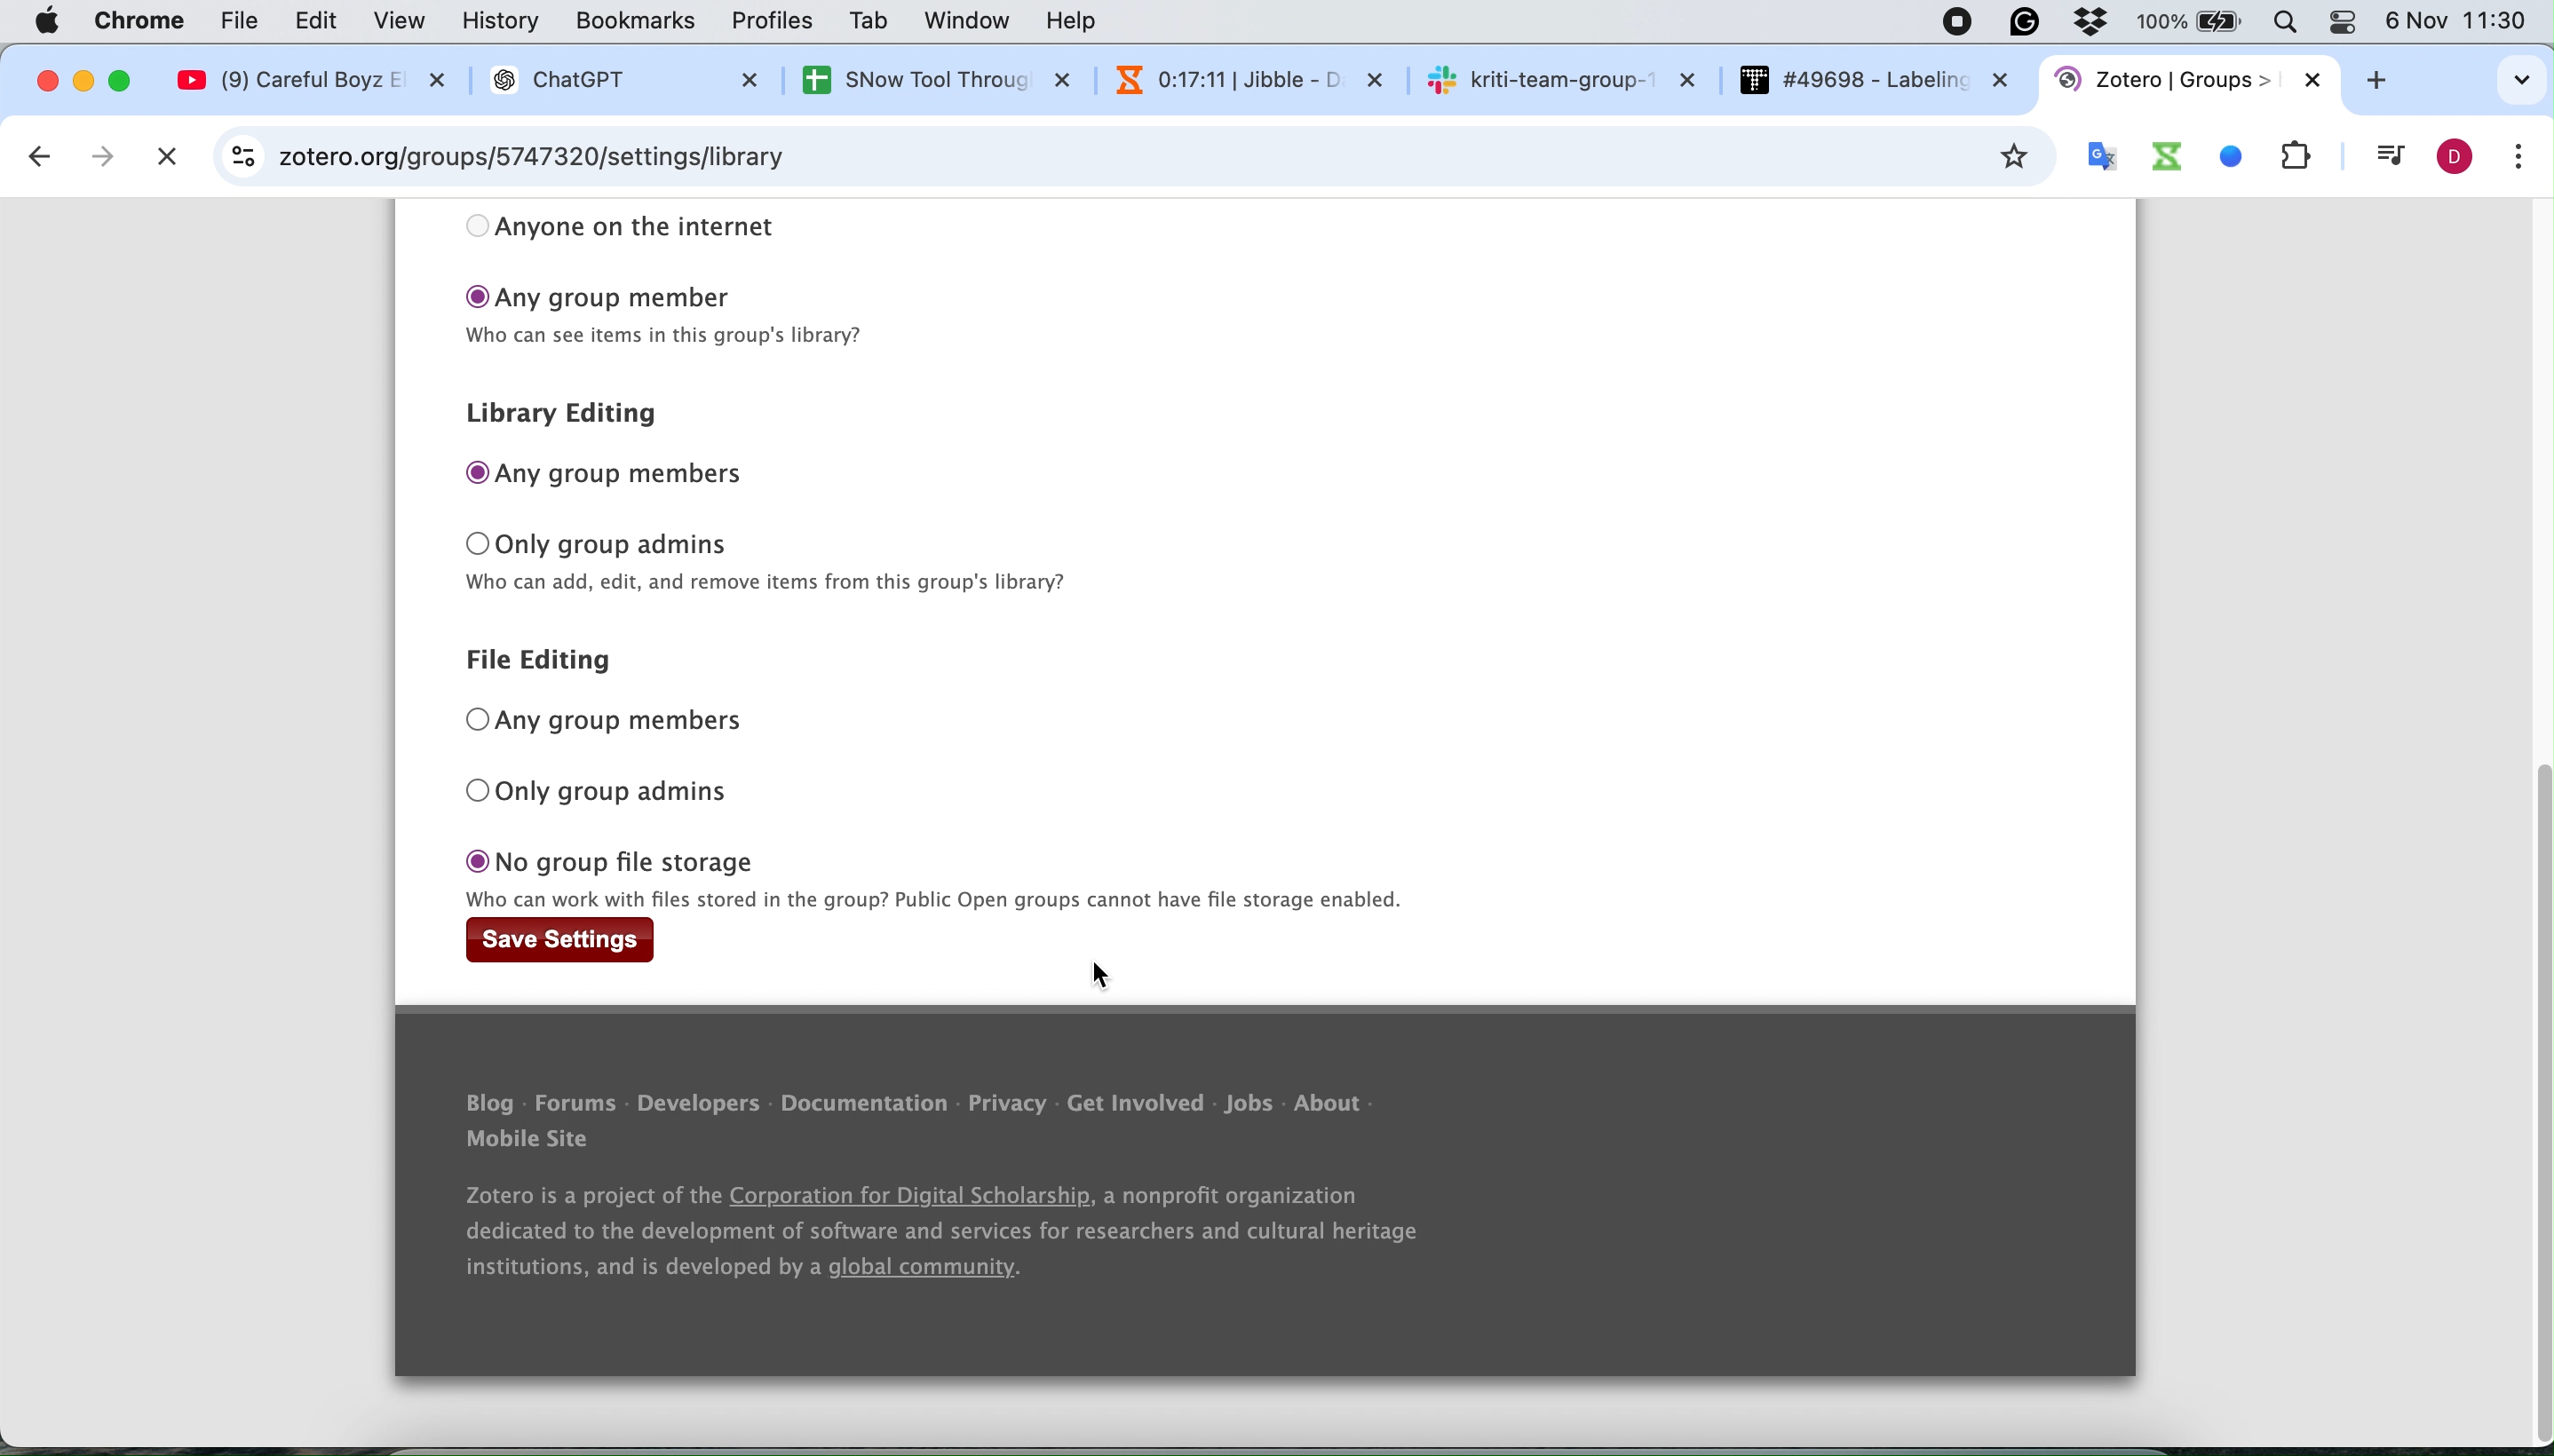  Describe the element at coordinates (246, 21) in the screenshot. I see `file` at that location.